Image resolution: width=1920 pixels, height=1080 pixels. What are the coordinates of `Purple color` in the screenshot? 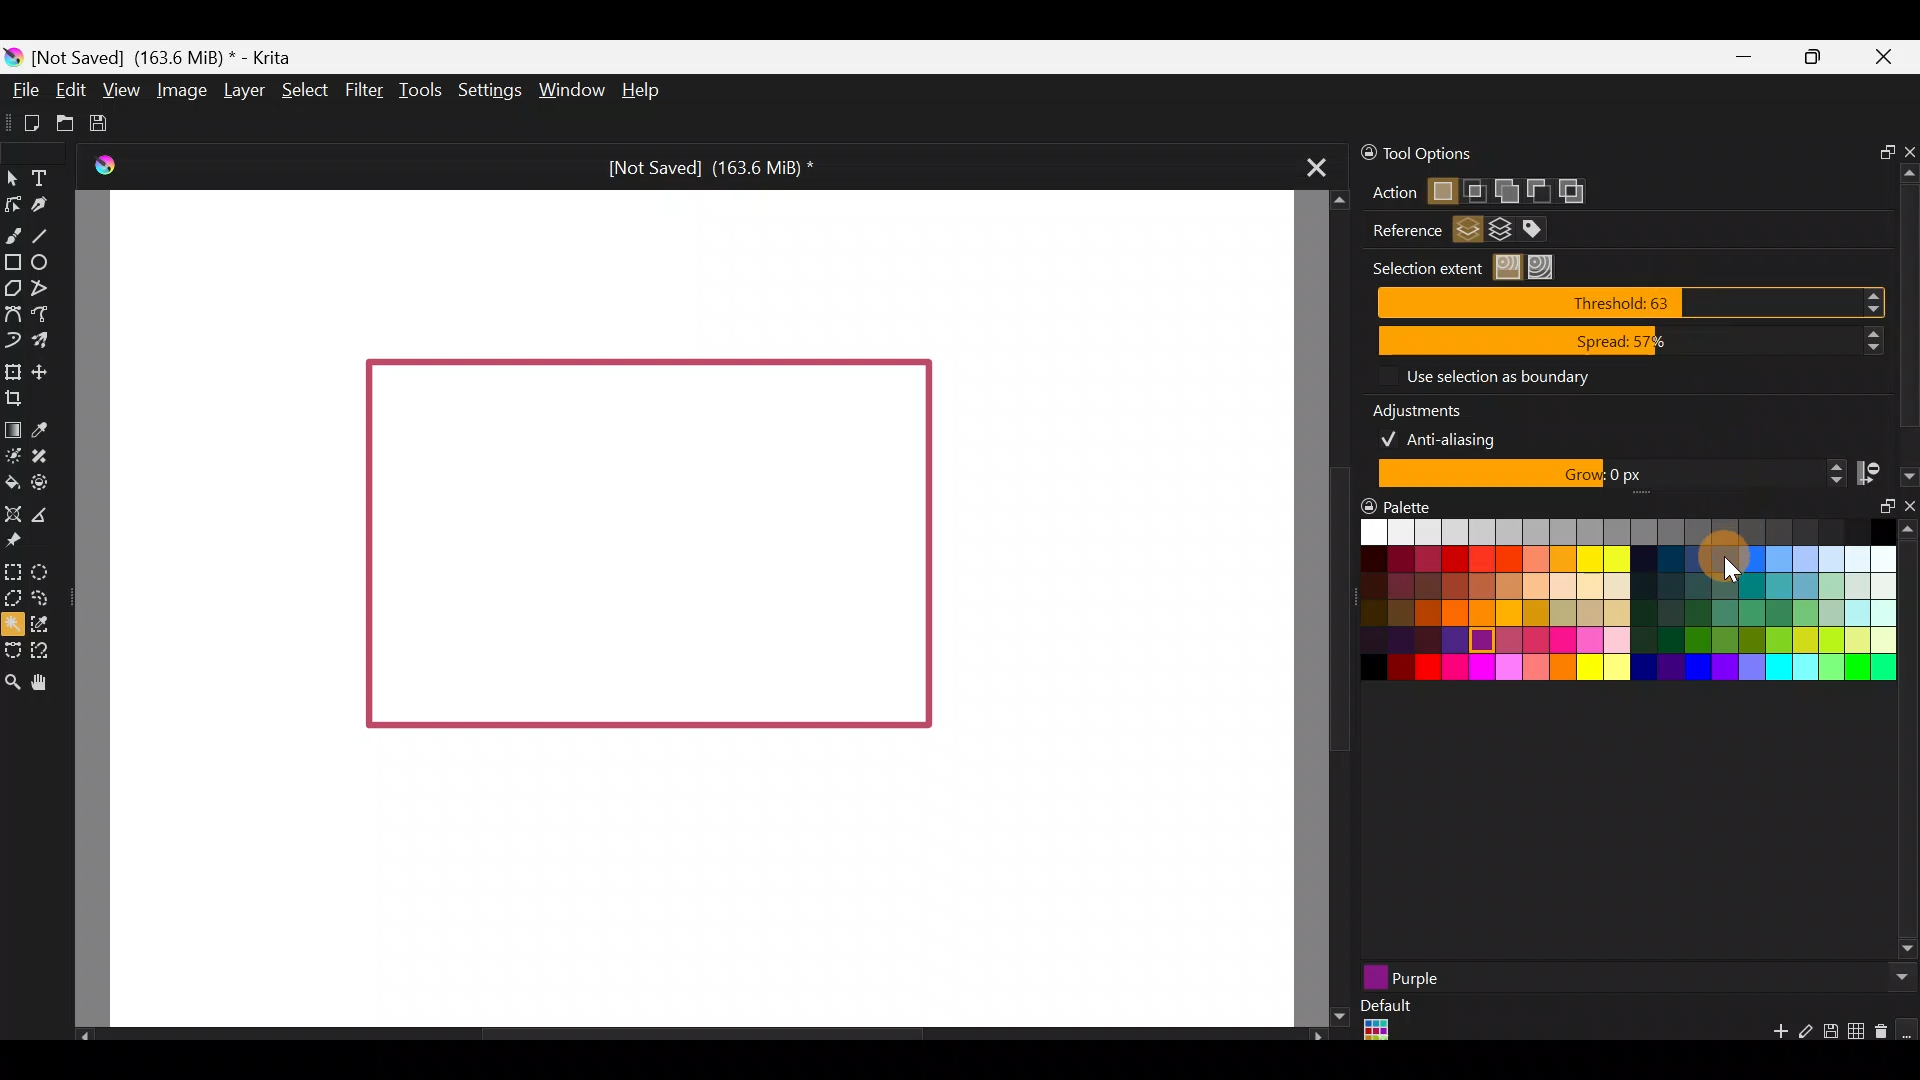 It's located at (1528, 977).